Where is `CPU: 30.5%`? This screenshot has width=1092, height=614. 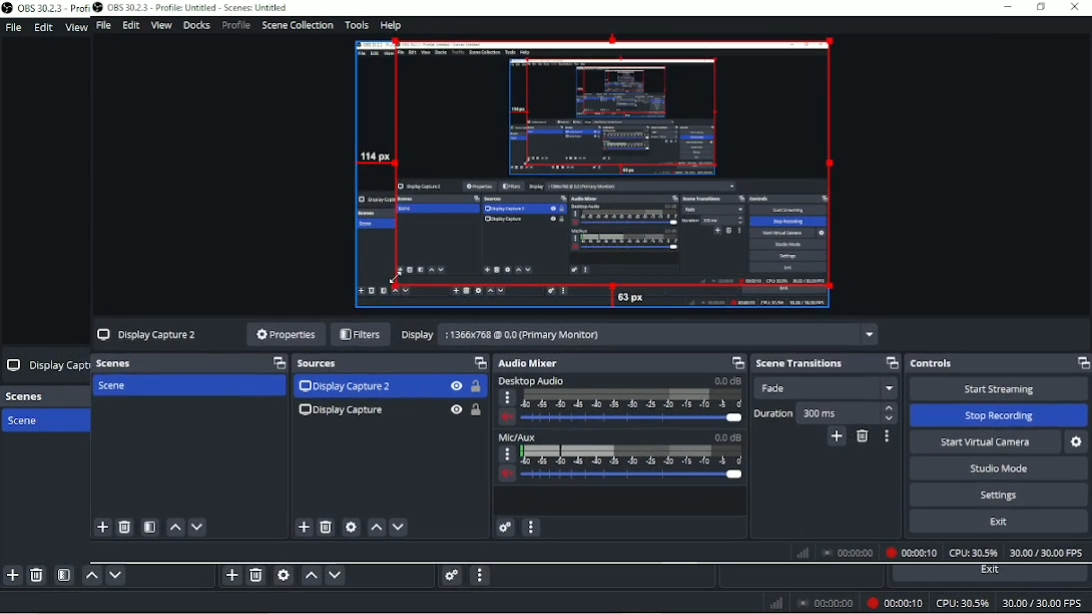 CPU: 30.5% is located at coordinates (962, 604).